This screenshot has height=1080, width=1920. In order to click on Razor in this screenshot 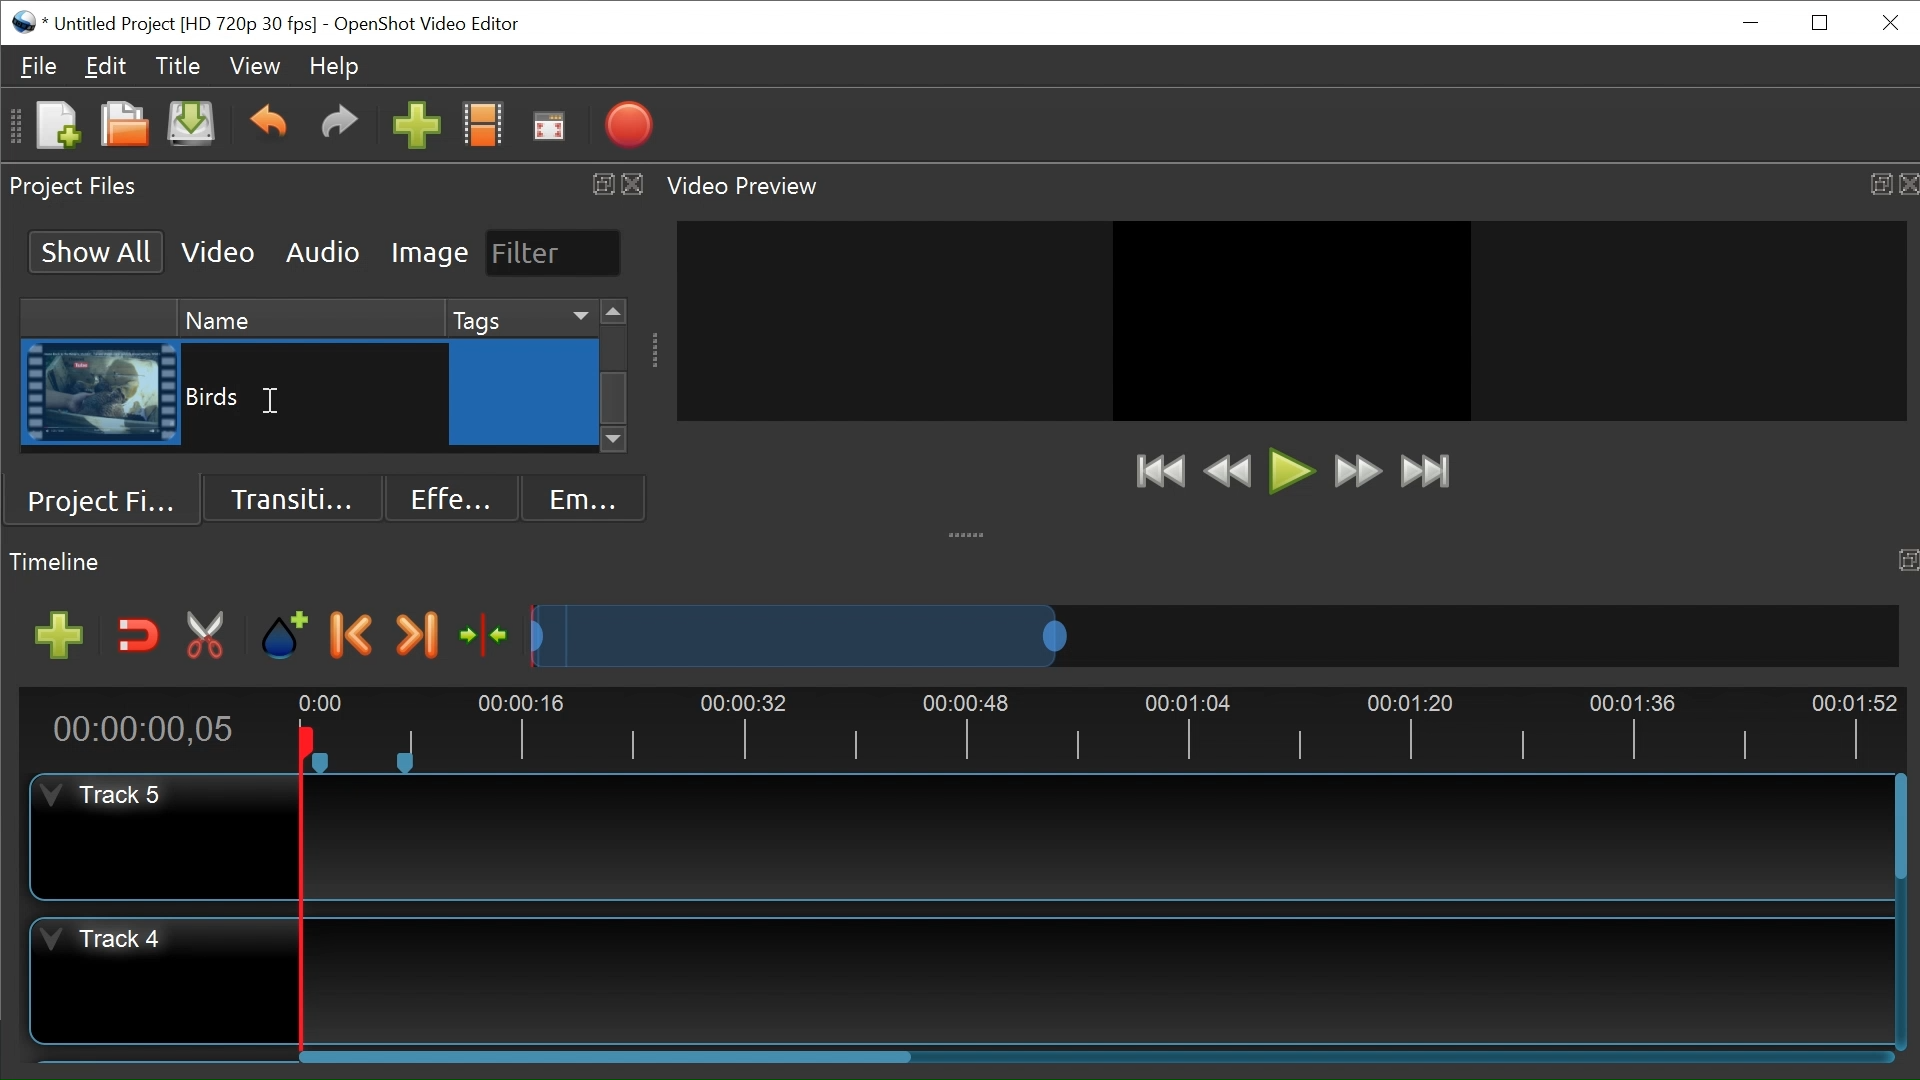, I will do `click(207, 636)`.